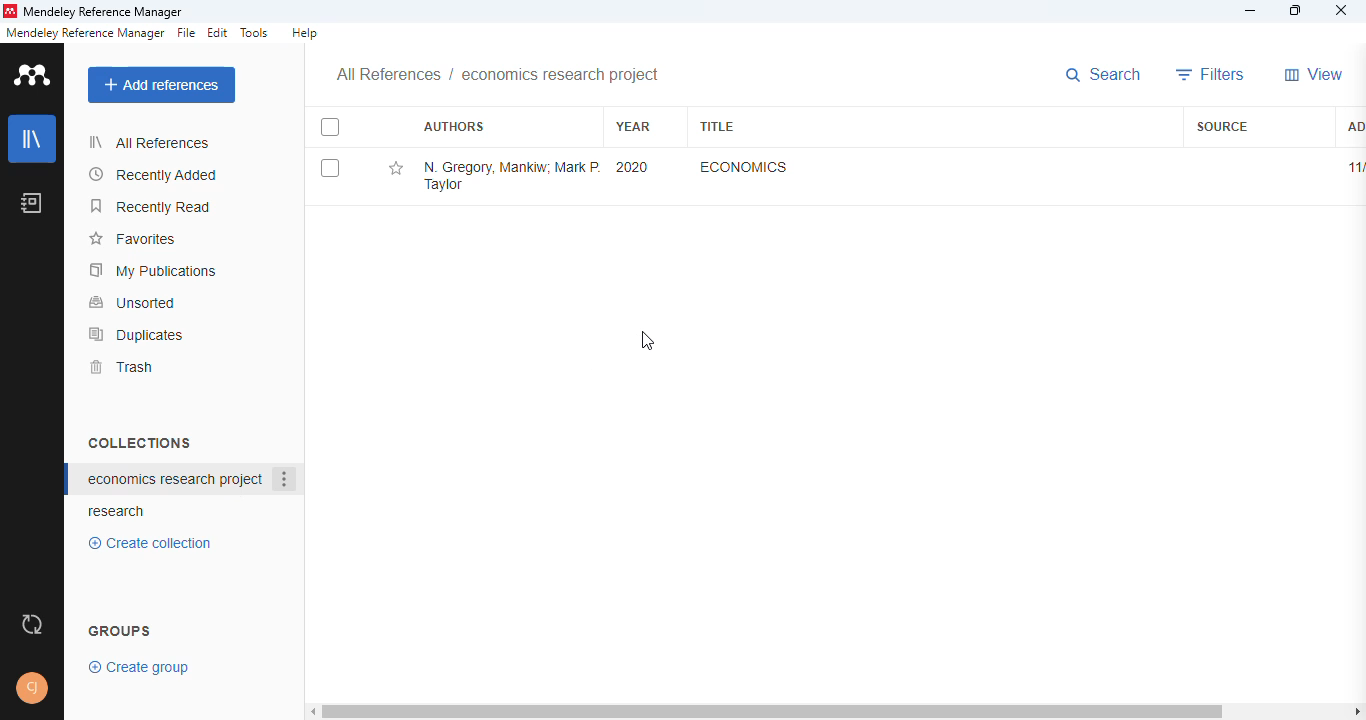 The image size is (1366, 720). Describe the element at coordinates (33, 139) in the screenshot. I see `library` at that location.